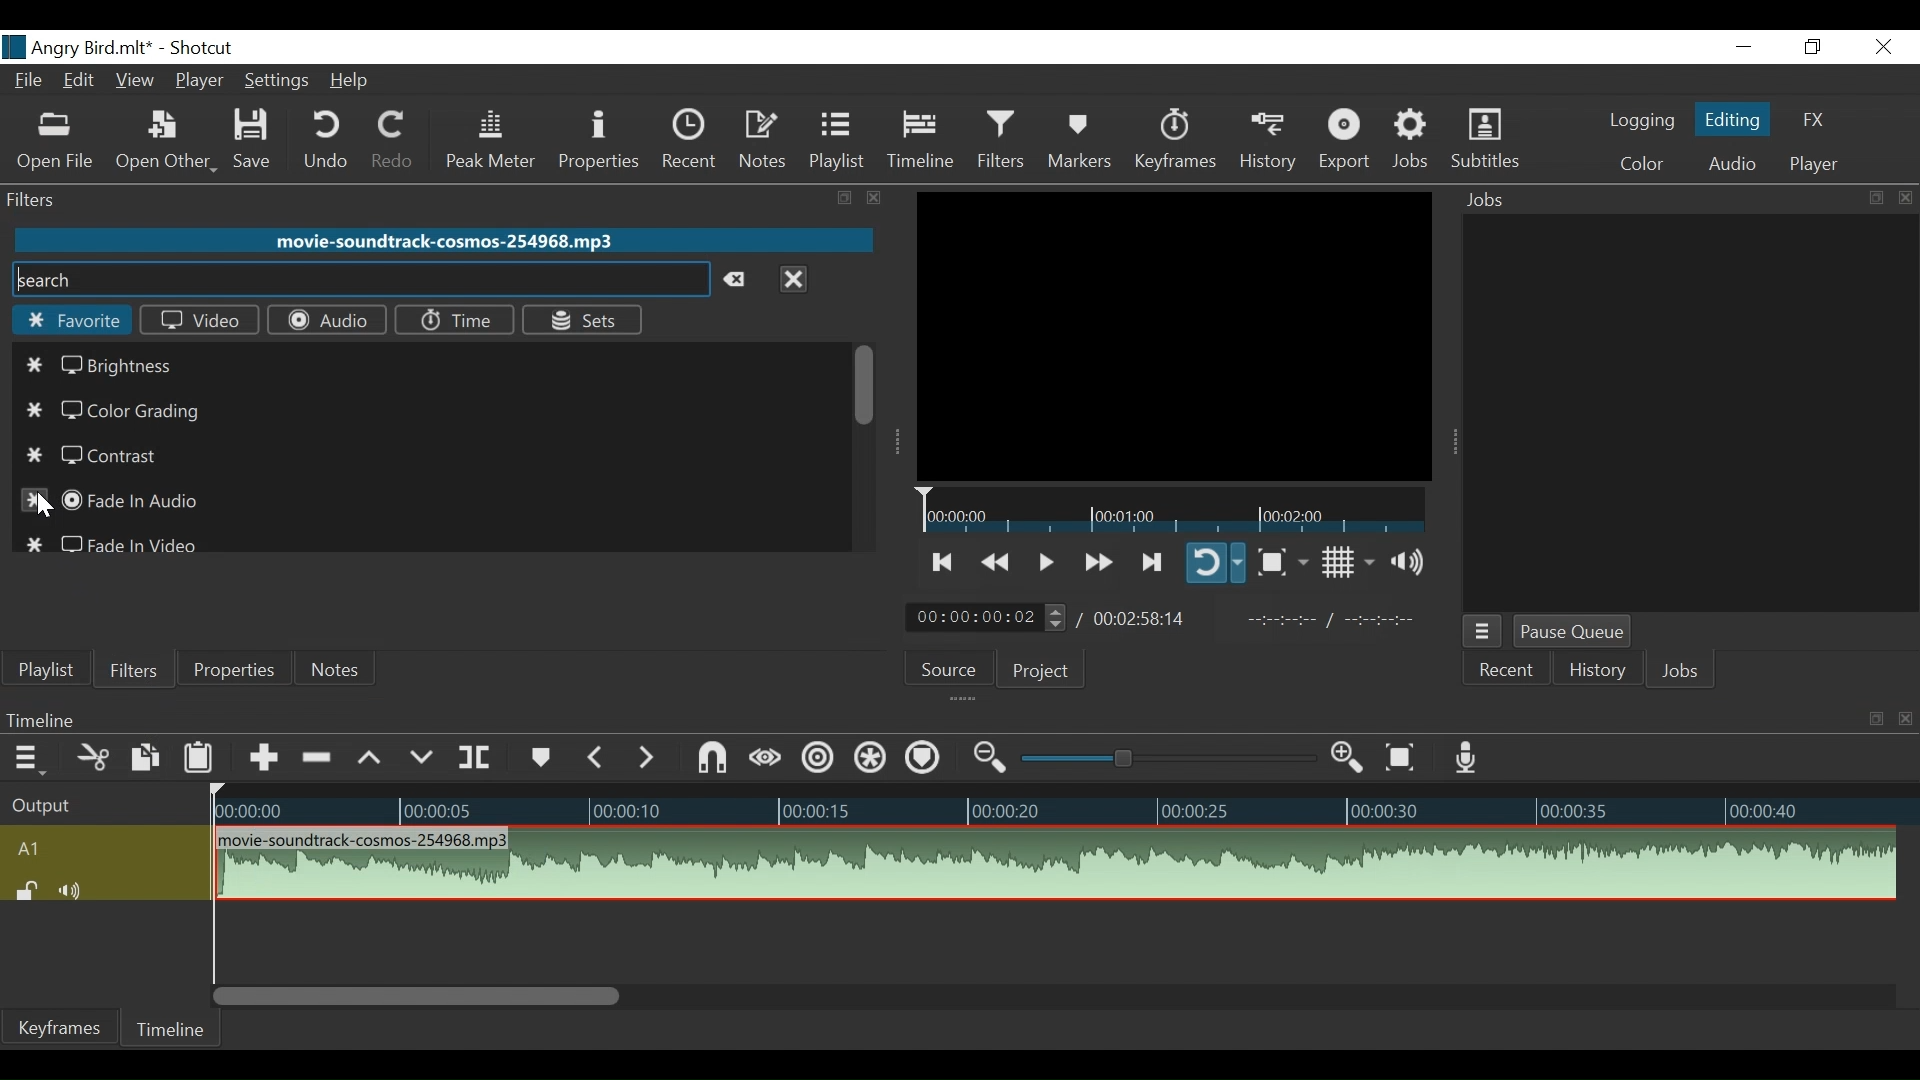 The width and height of the screenshot is (1920, 1080). I want to click on Jobs Panel, so click(1685, 411).